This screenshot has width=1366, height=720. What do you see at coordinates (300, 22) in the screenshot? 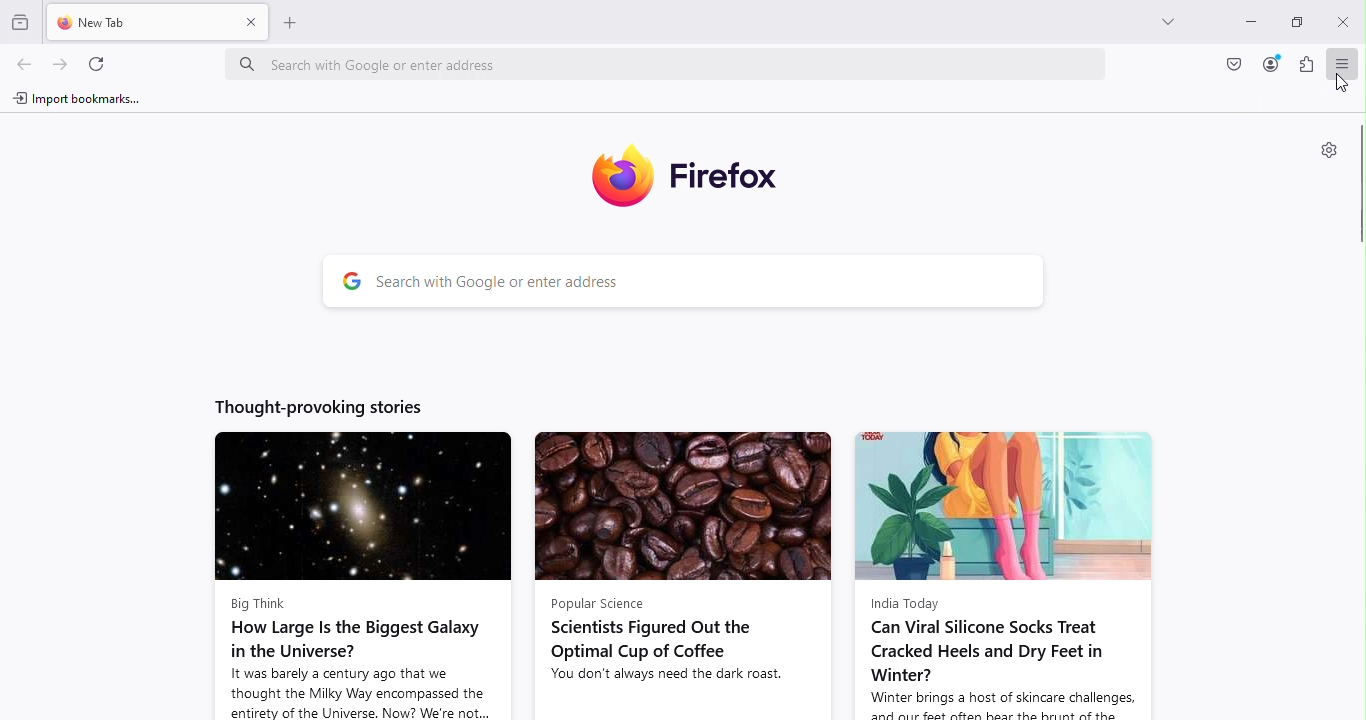
I see `Open a new tab` at bounding box center [300, 22].